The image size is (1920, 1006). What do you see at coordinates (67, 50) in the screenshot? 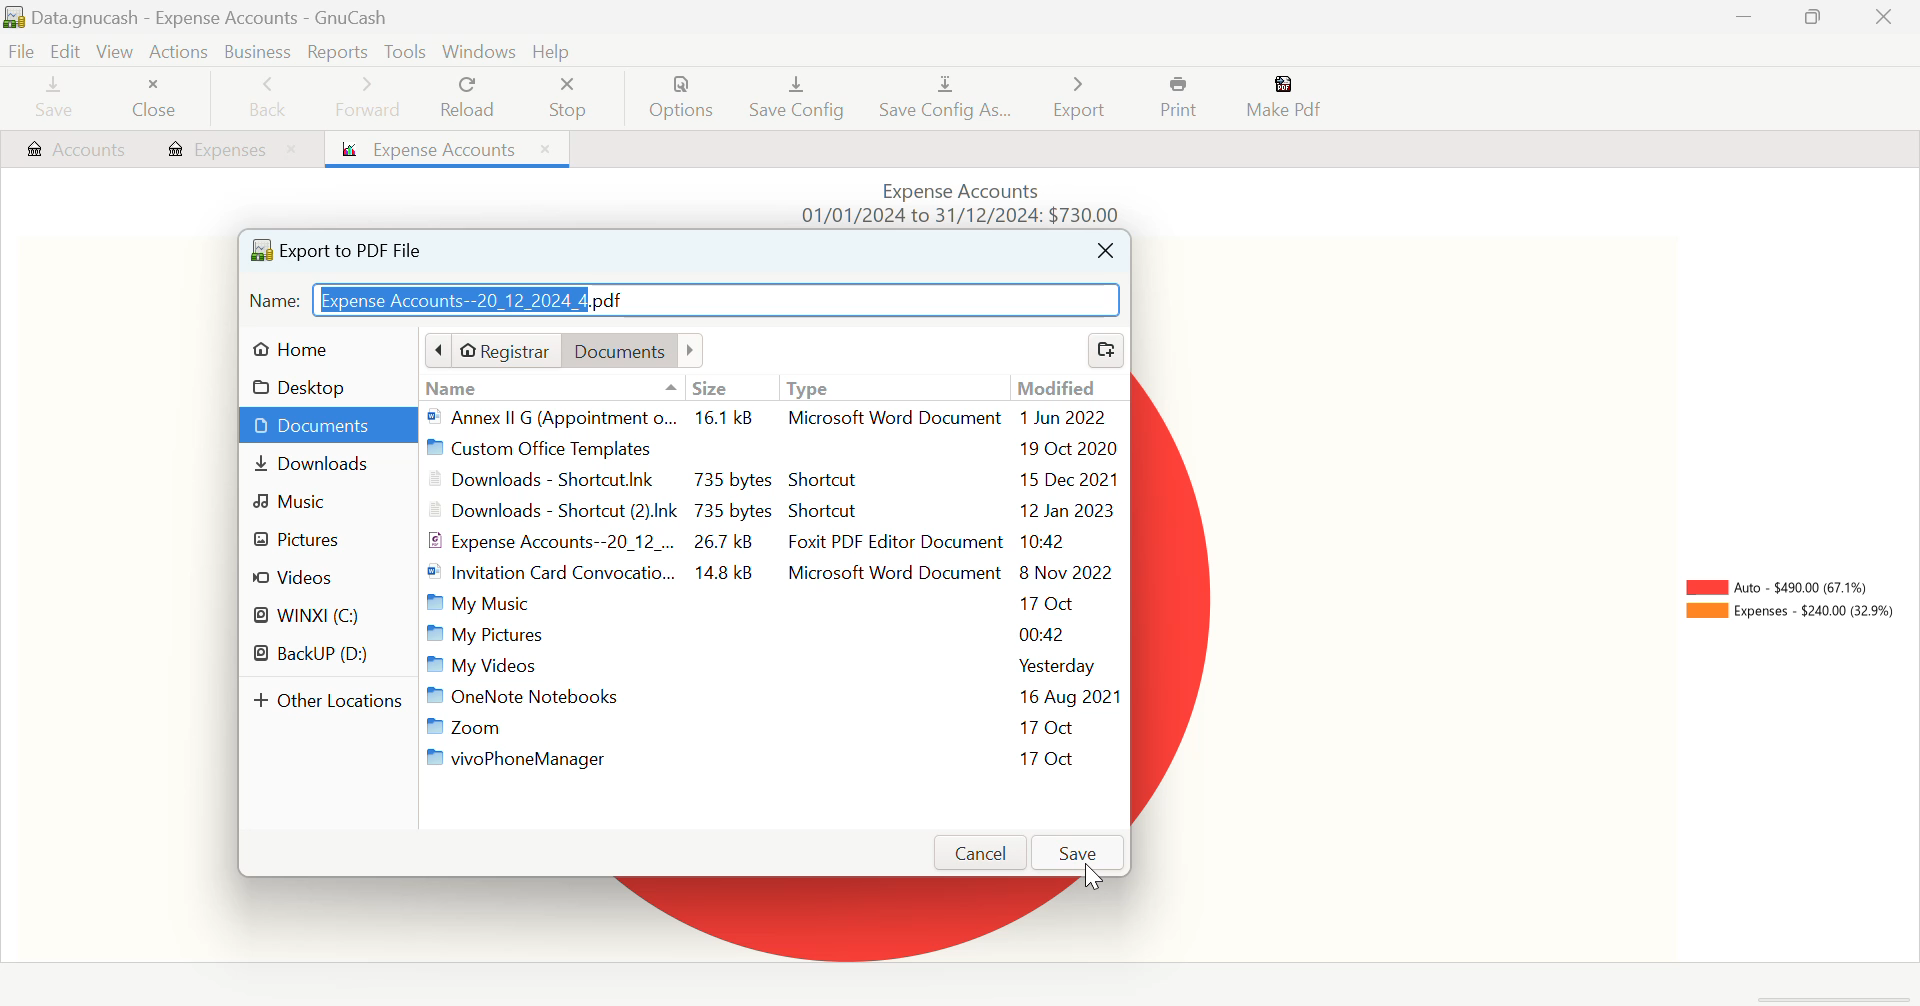
I see `Edit` at bounding box center [67, 50].